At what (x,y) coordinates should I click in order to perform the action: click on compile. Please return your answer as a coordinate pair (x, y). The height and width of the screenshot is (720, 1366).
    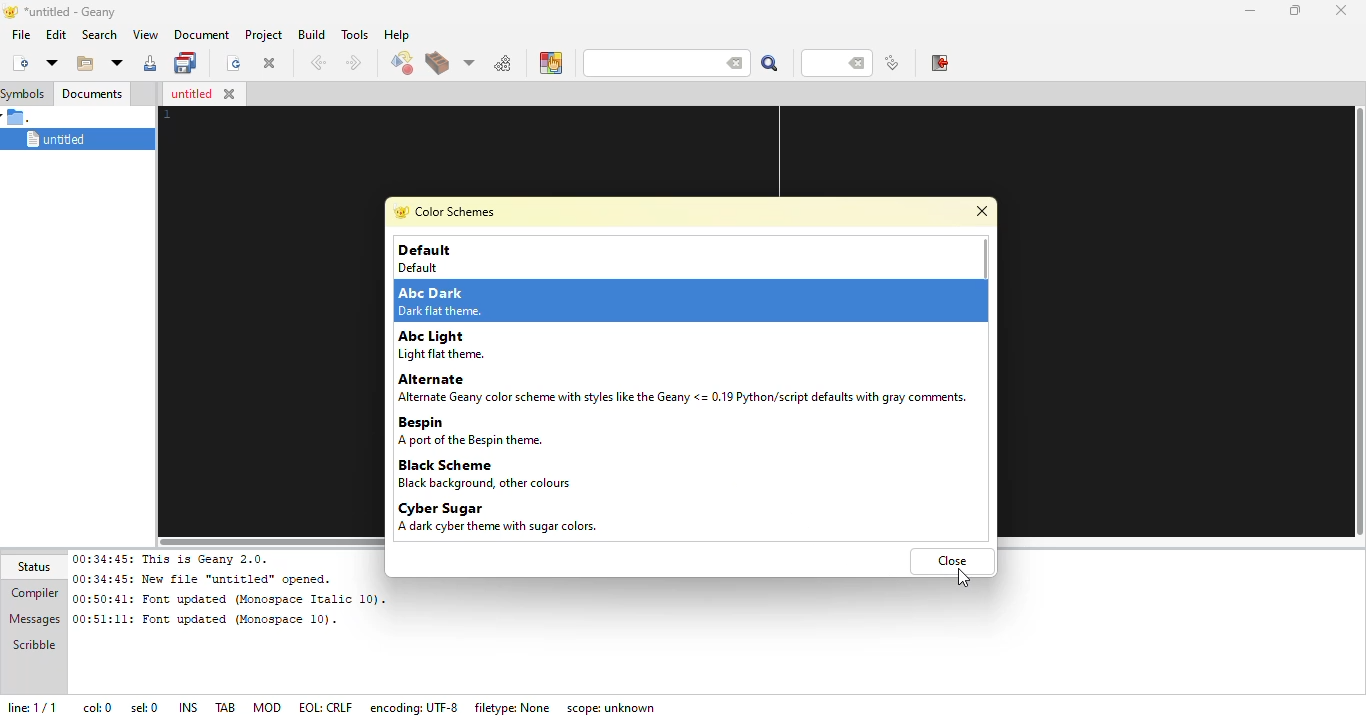
    Looking at the image, I should click on (401, 64).